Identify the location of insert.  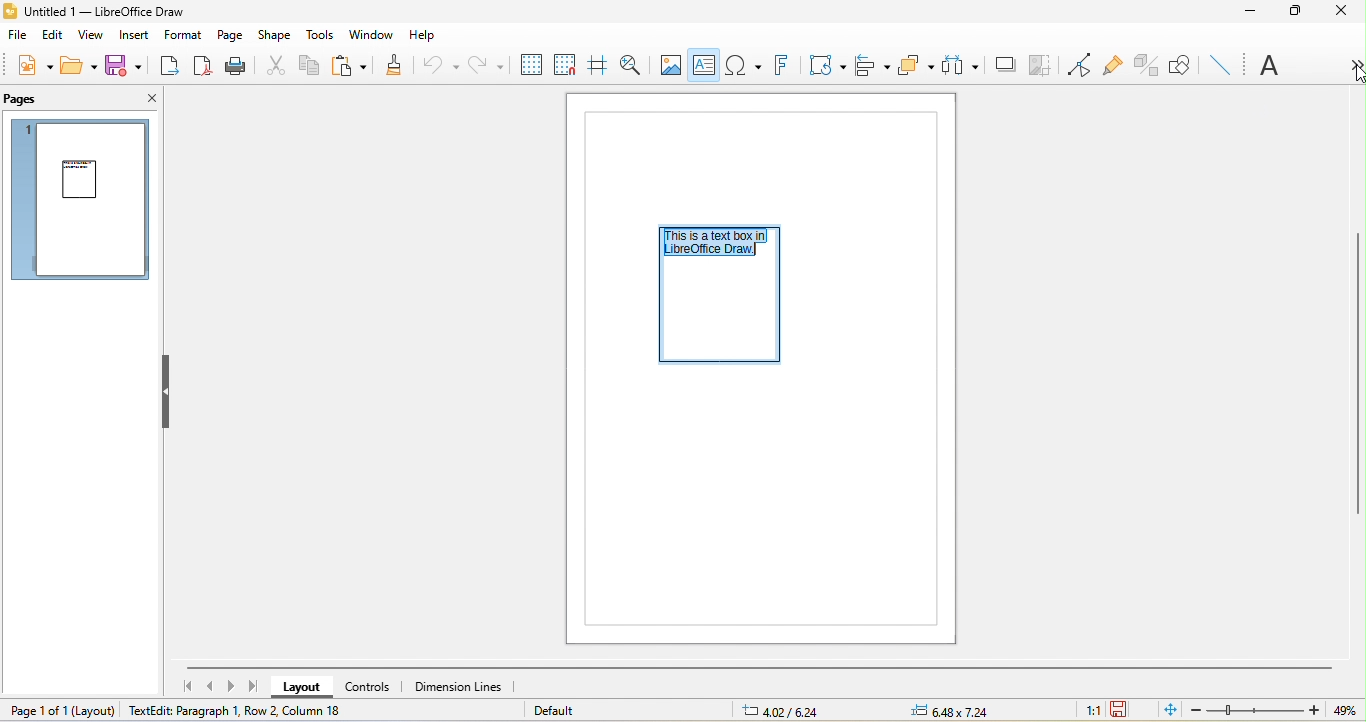
(137, 37).